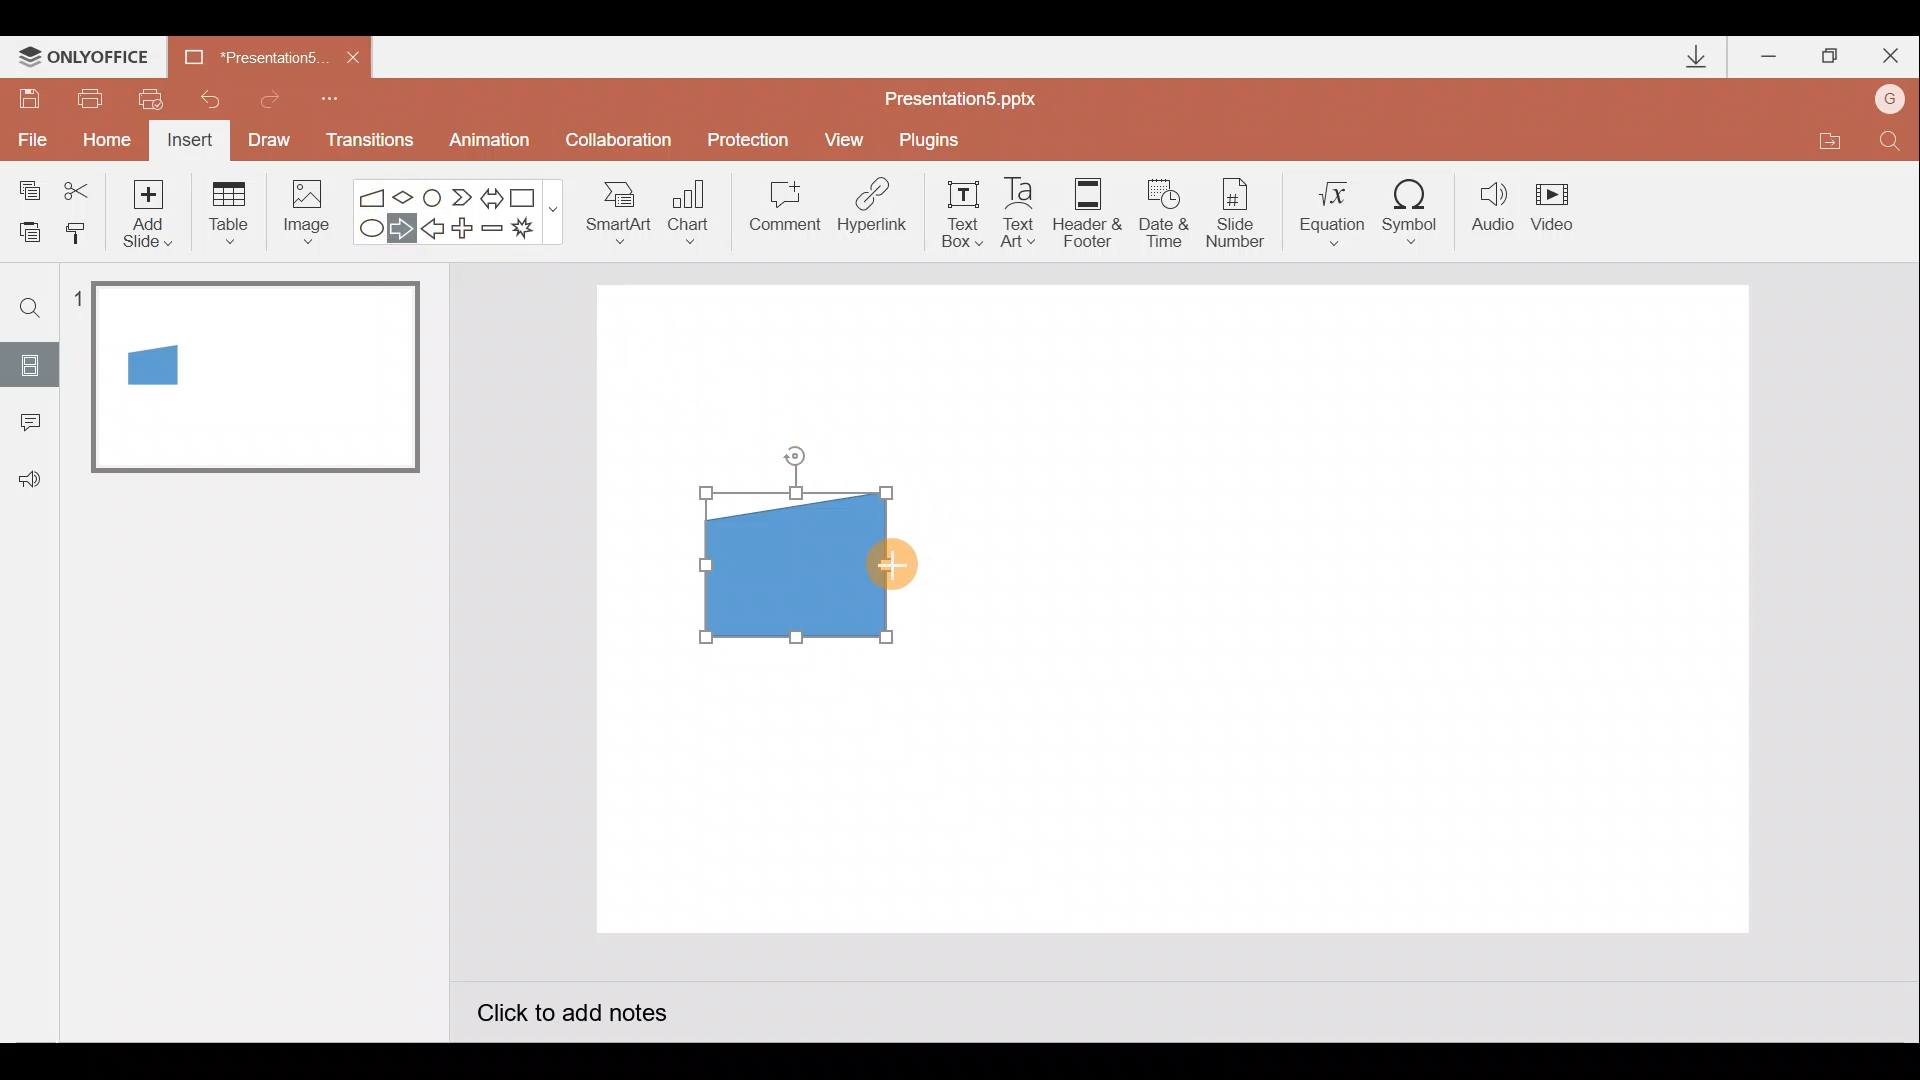 The width and height of the screenshot is (1920, 1080). Describe the element at coordinates (1890, 143) in the screenshot. I see `Find` at that location.